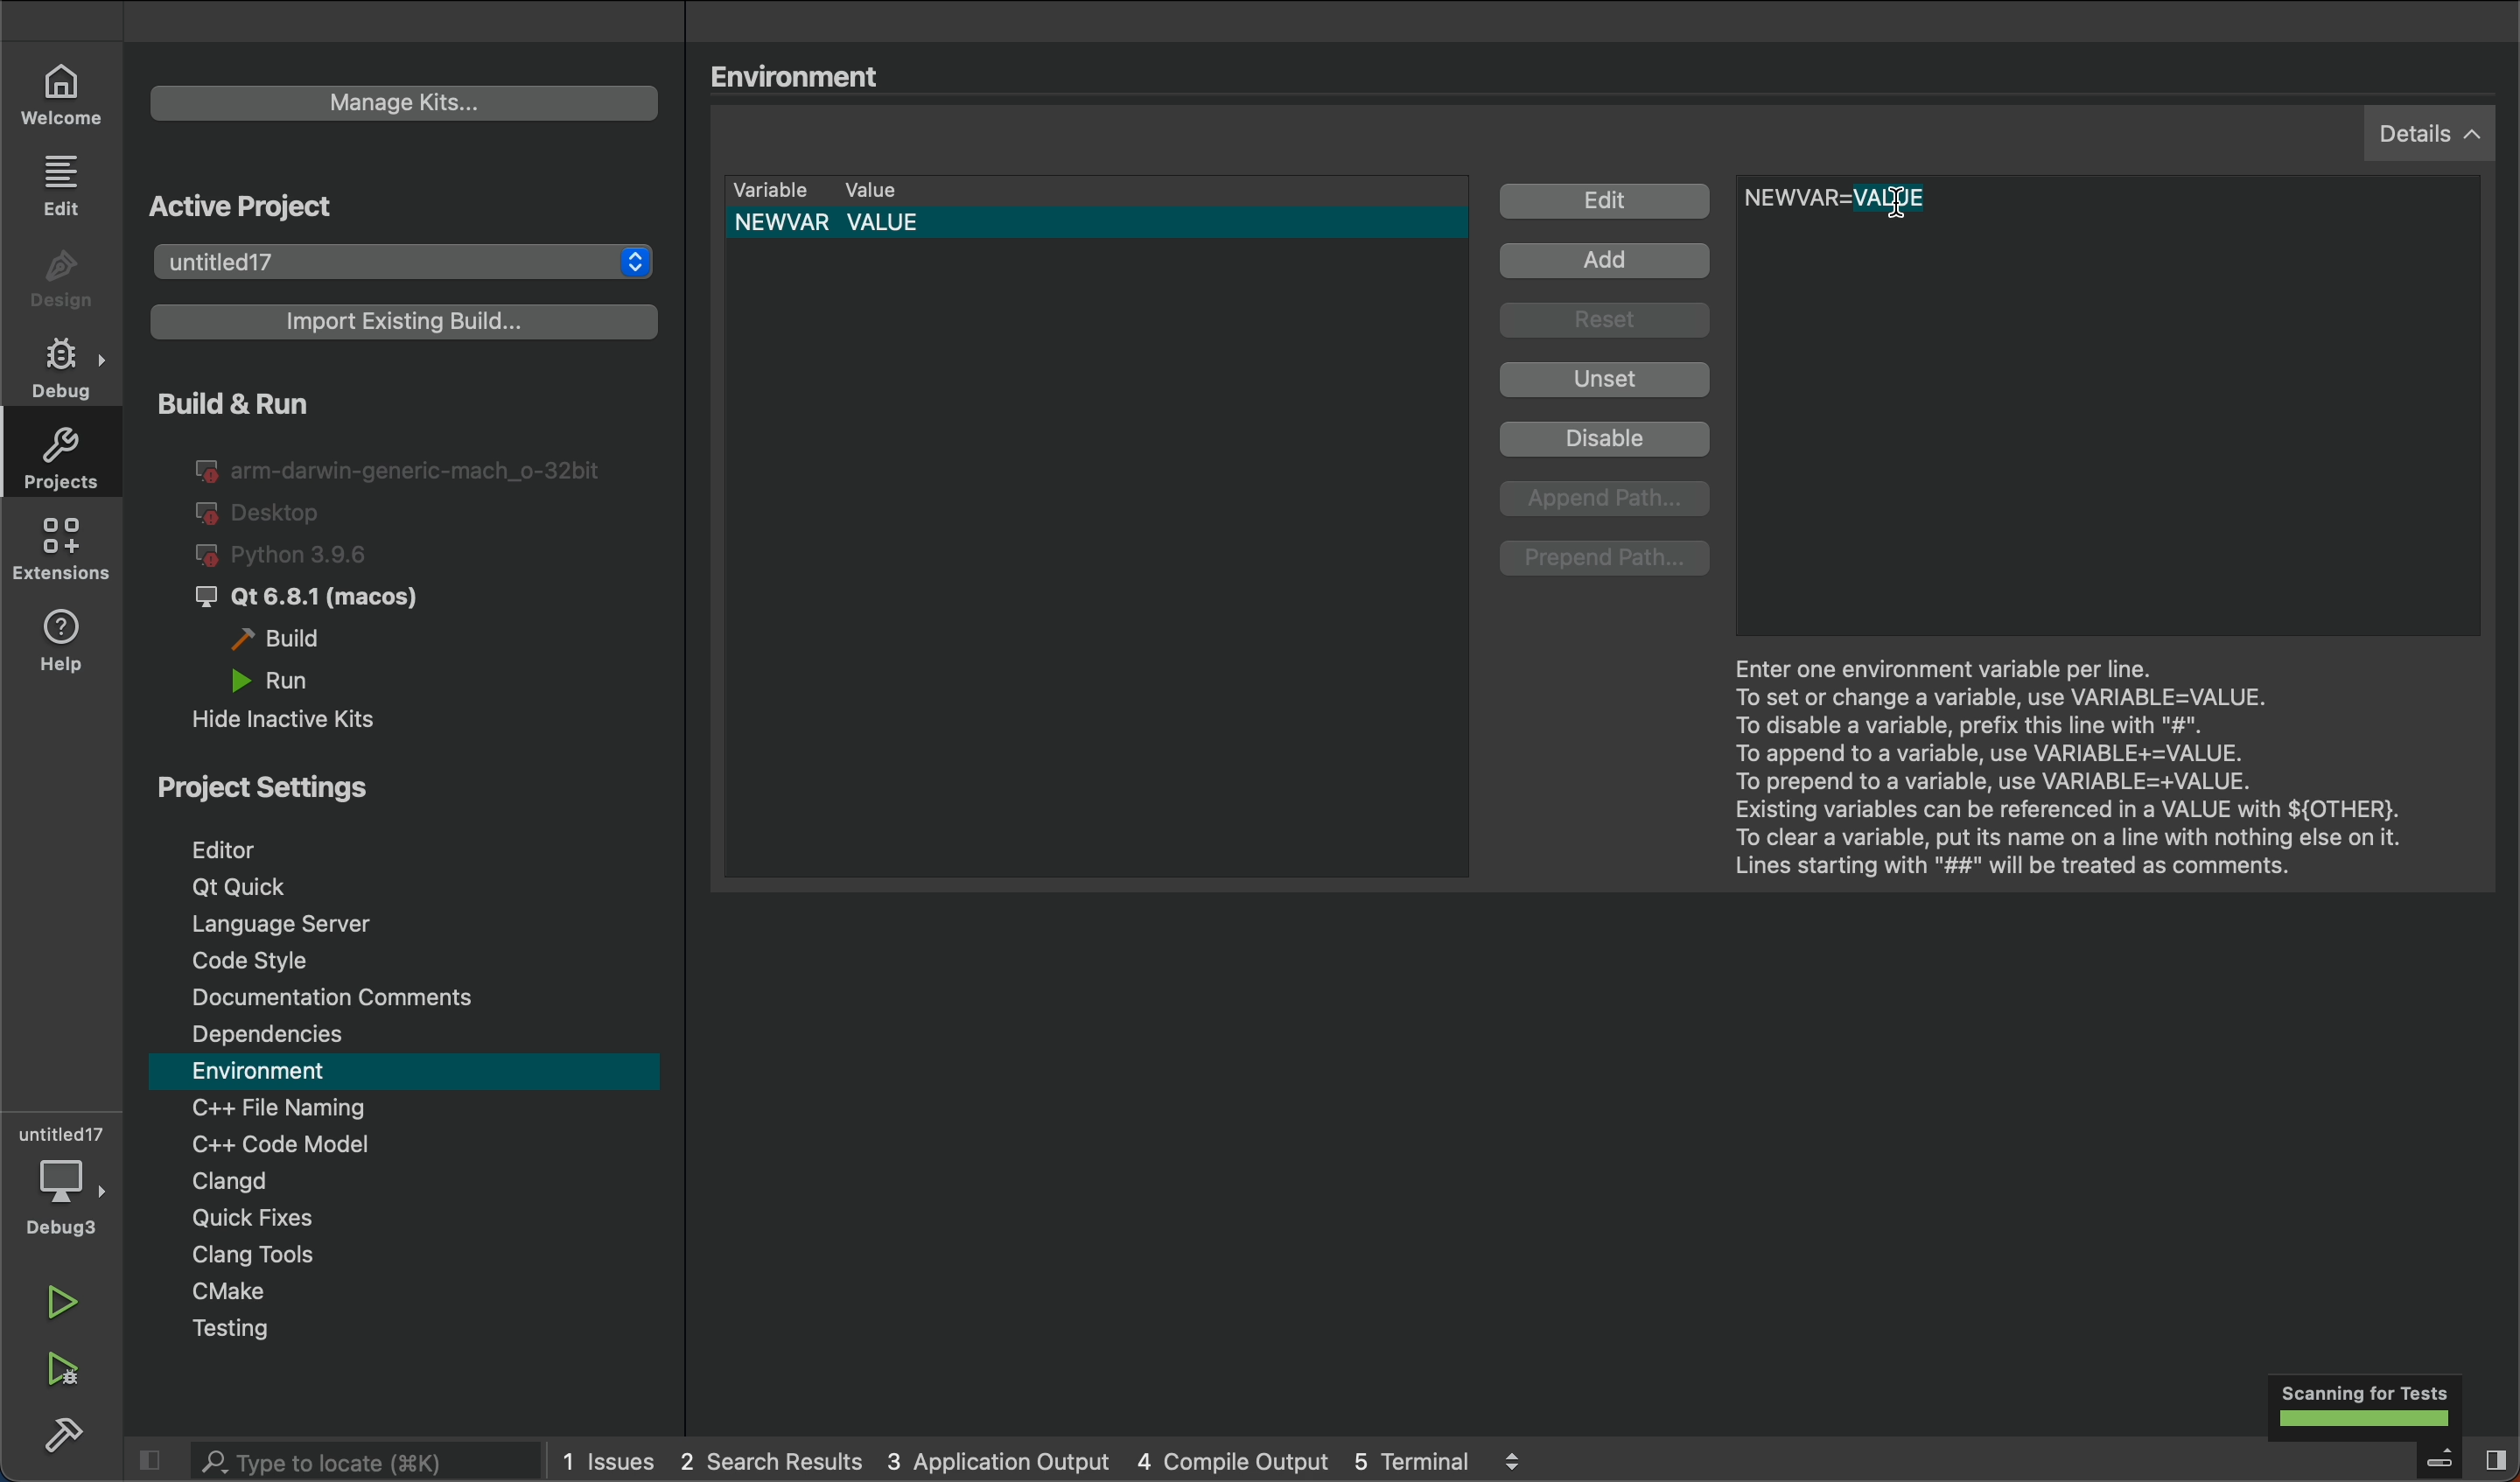  Describe the element at coordinates (2079, 757) in the screenshot. I see `Enter one environment..` at that location.